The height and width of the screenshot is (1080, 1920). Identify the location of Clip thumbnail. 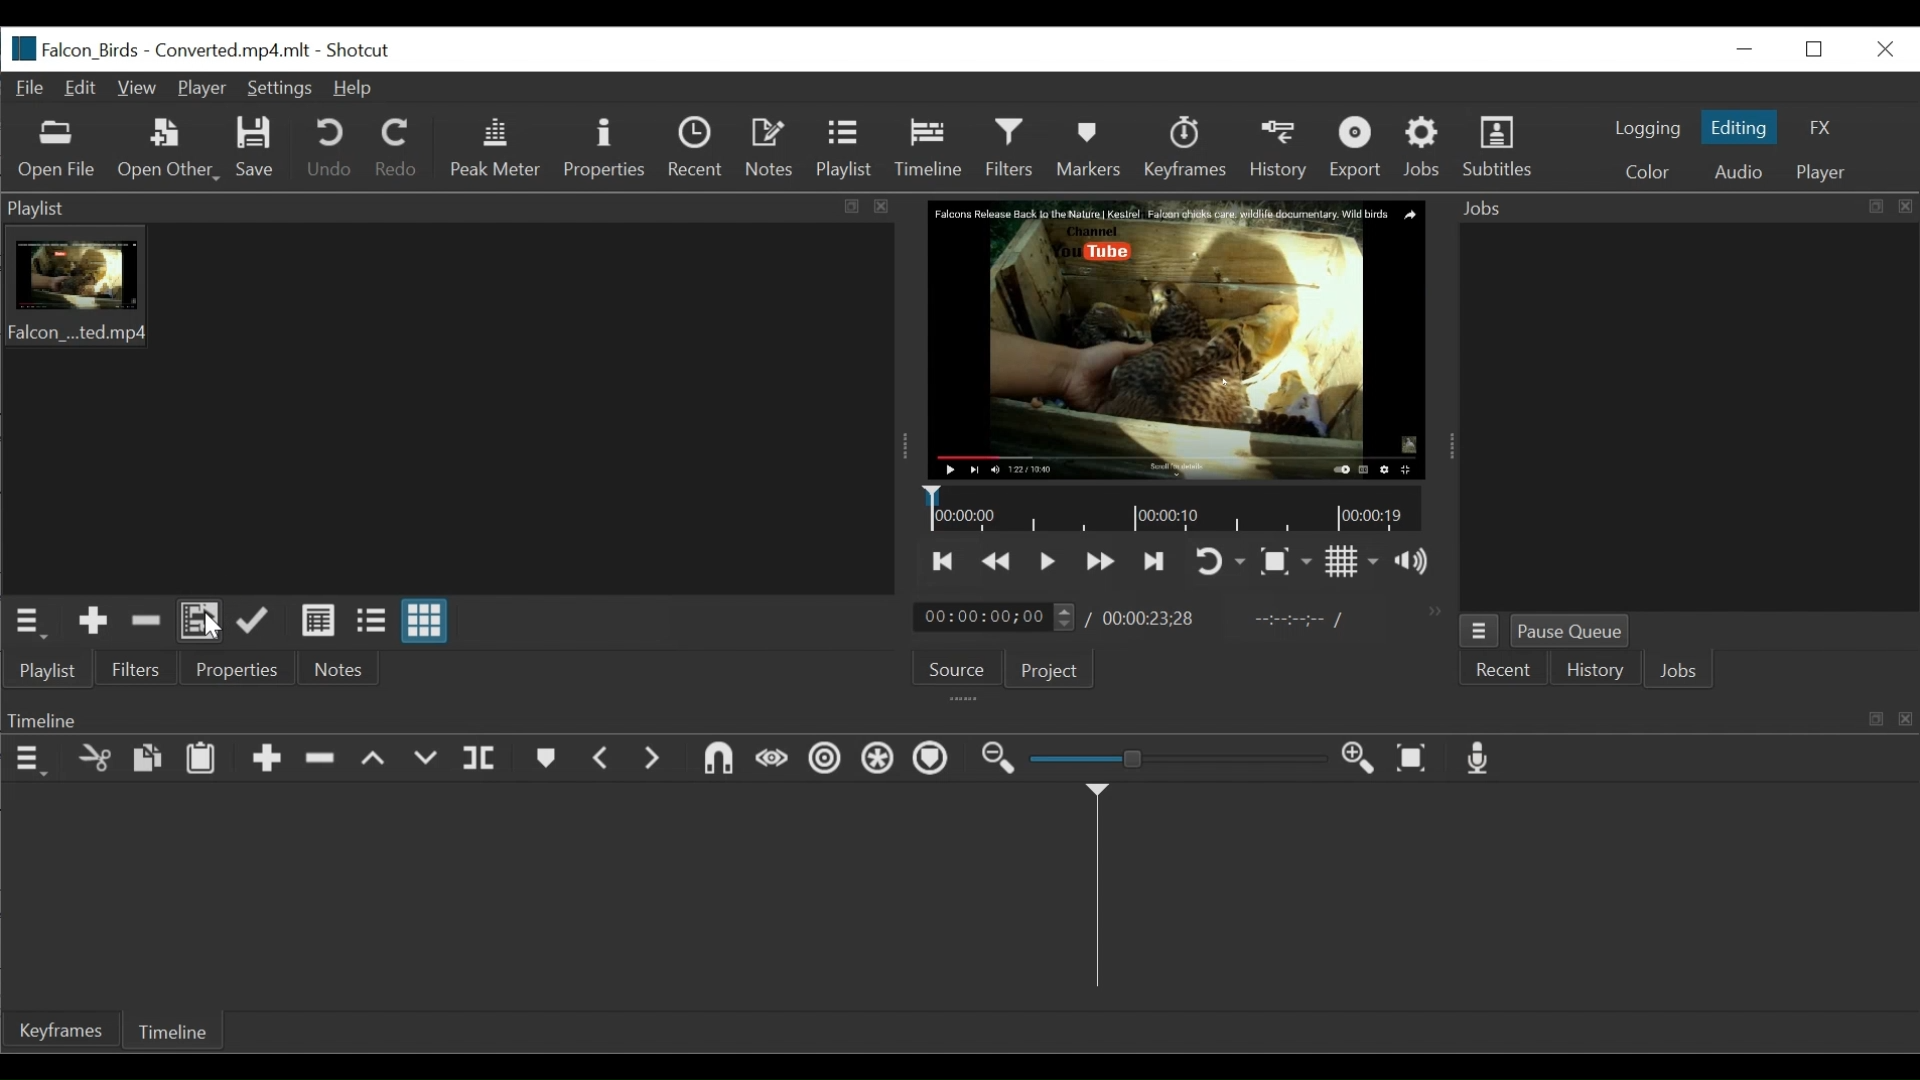
(448, 409).